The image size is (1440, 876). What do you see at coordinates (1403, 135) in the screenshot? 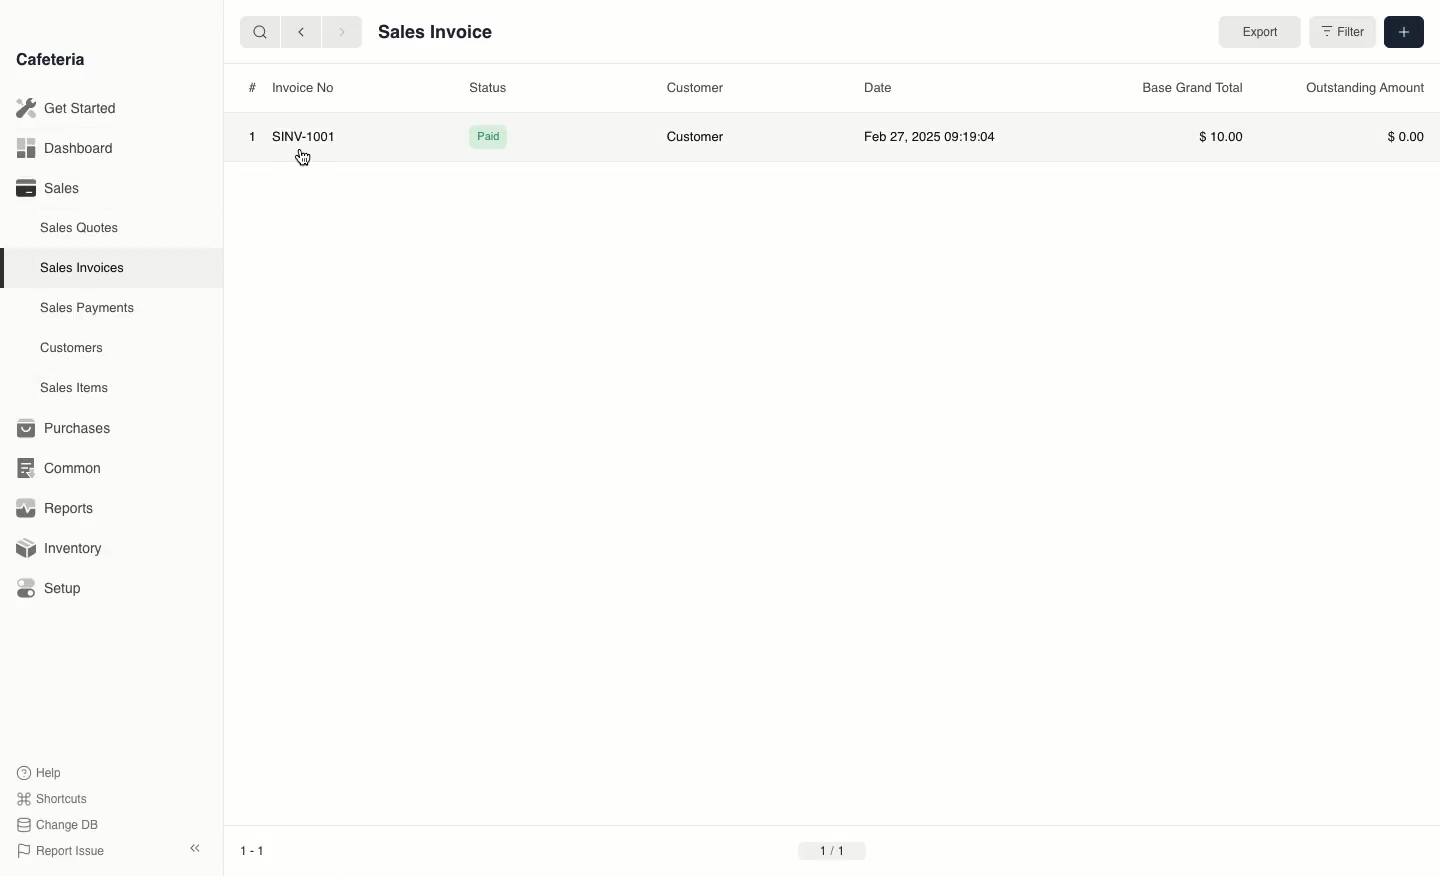
I see `$0.00` at bounding box center [1403, 135].